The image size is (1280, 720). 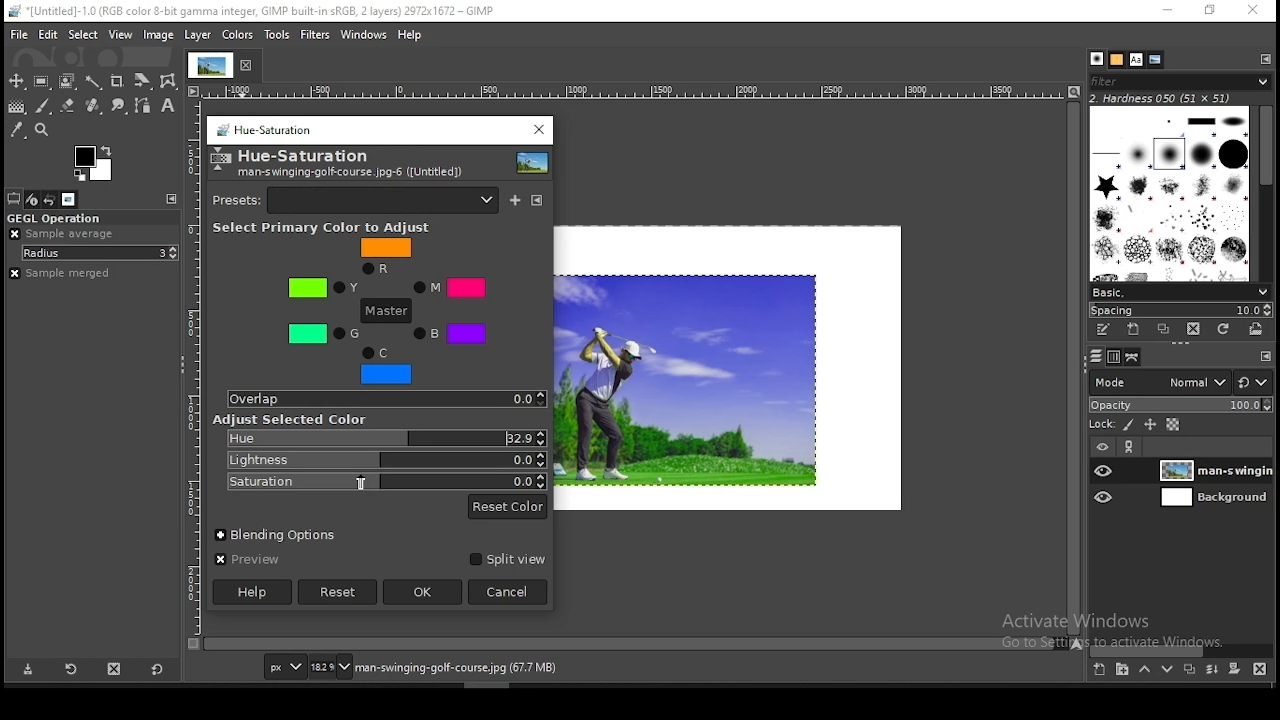 What do you see at coordinates (248, 560) in the screenshot?
I see `preview` at bounding box center [248, 560].